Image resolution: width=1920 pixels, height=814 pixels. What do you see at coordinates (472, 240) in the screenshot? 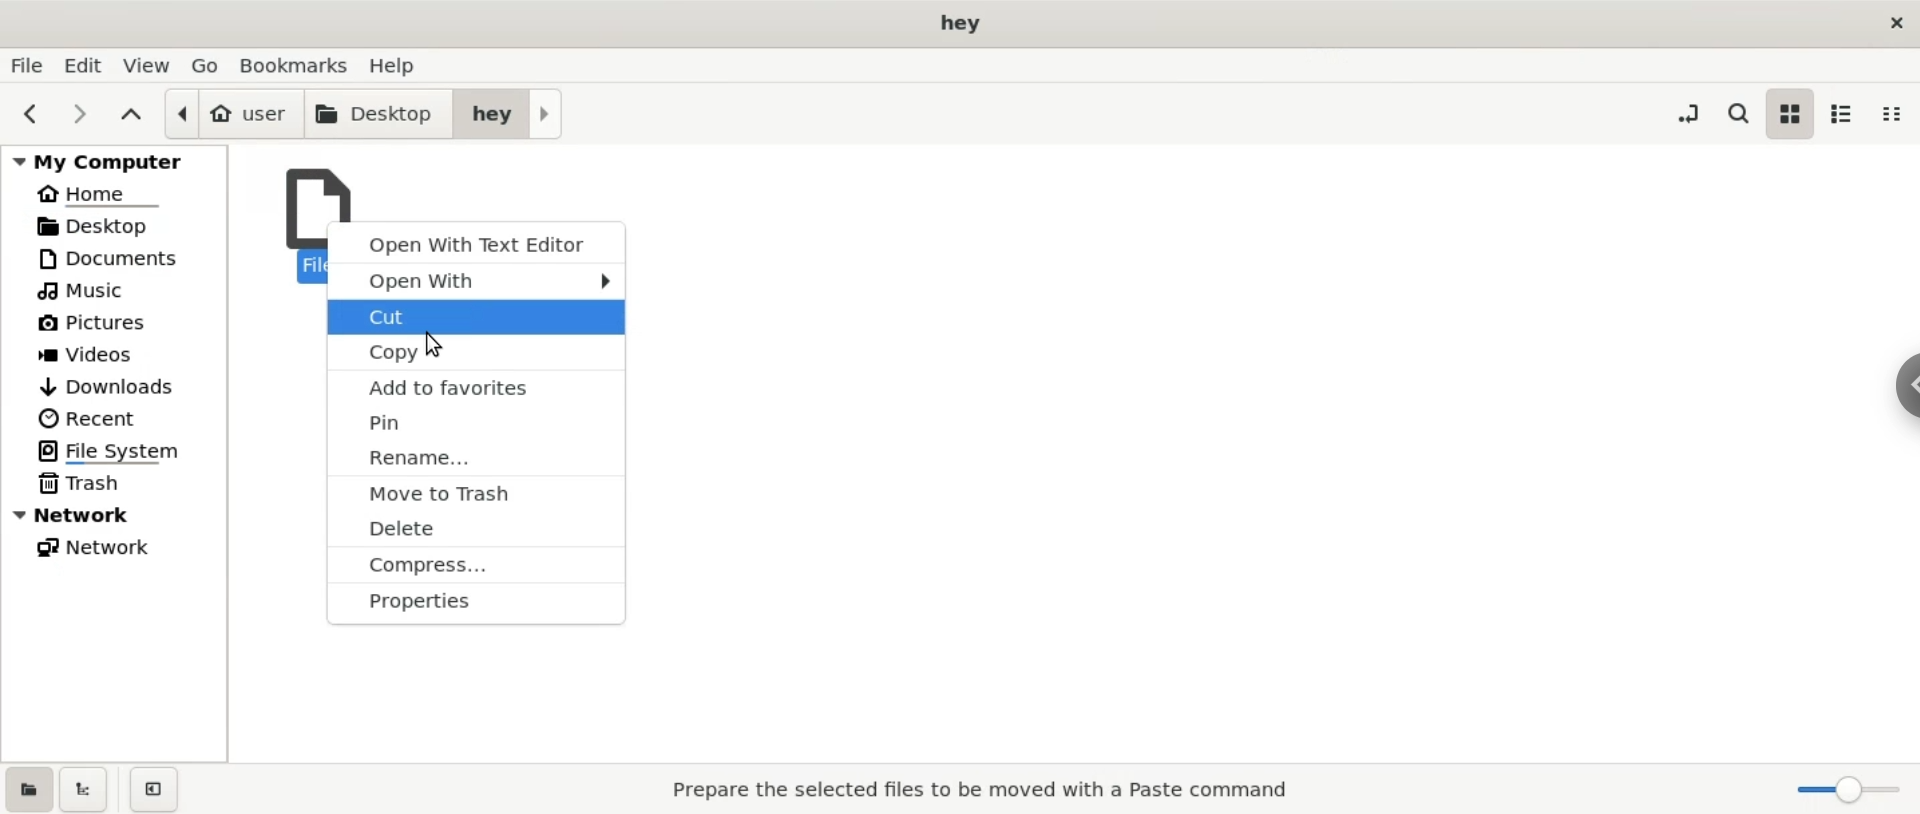
I see `oprn with text editor` at bounding box center [472, 240].